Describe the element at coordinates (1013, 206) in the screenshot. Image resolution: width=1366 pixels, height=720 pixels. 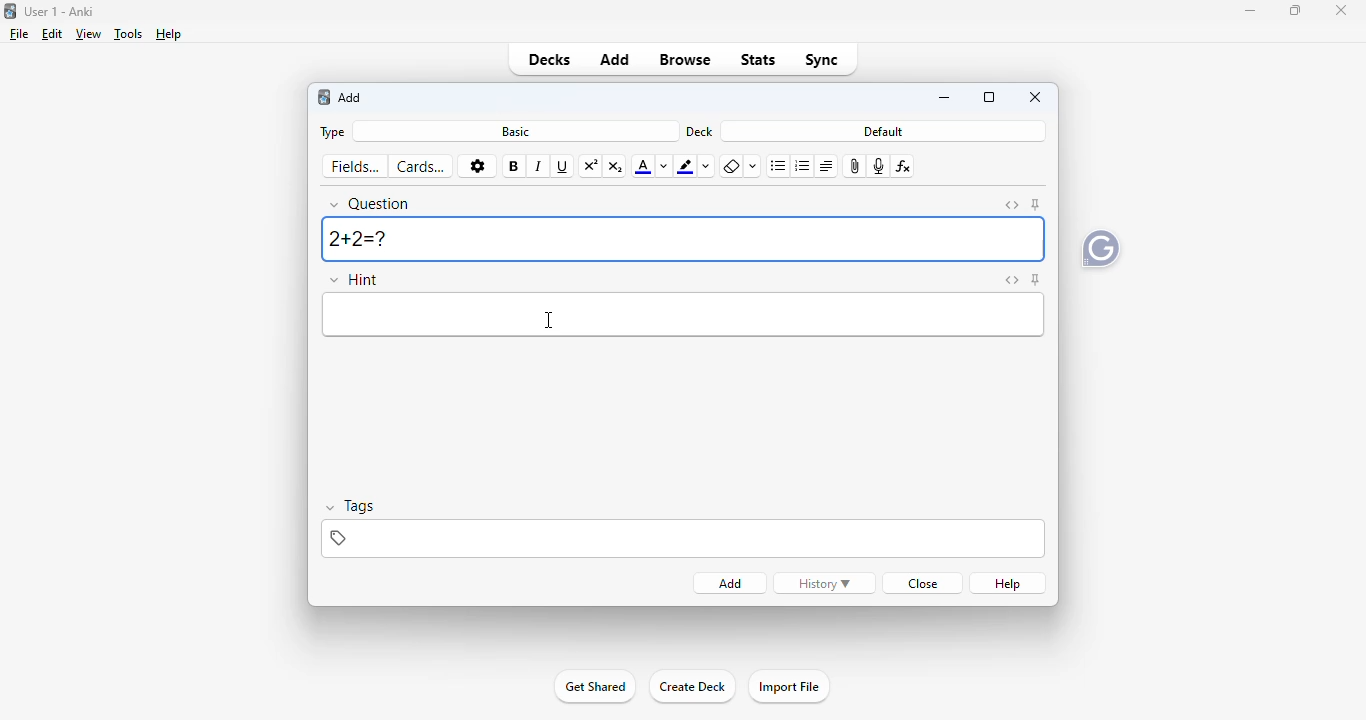
I see `toggle HTML editor` at that location.